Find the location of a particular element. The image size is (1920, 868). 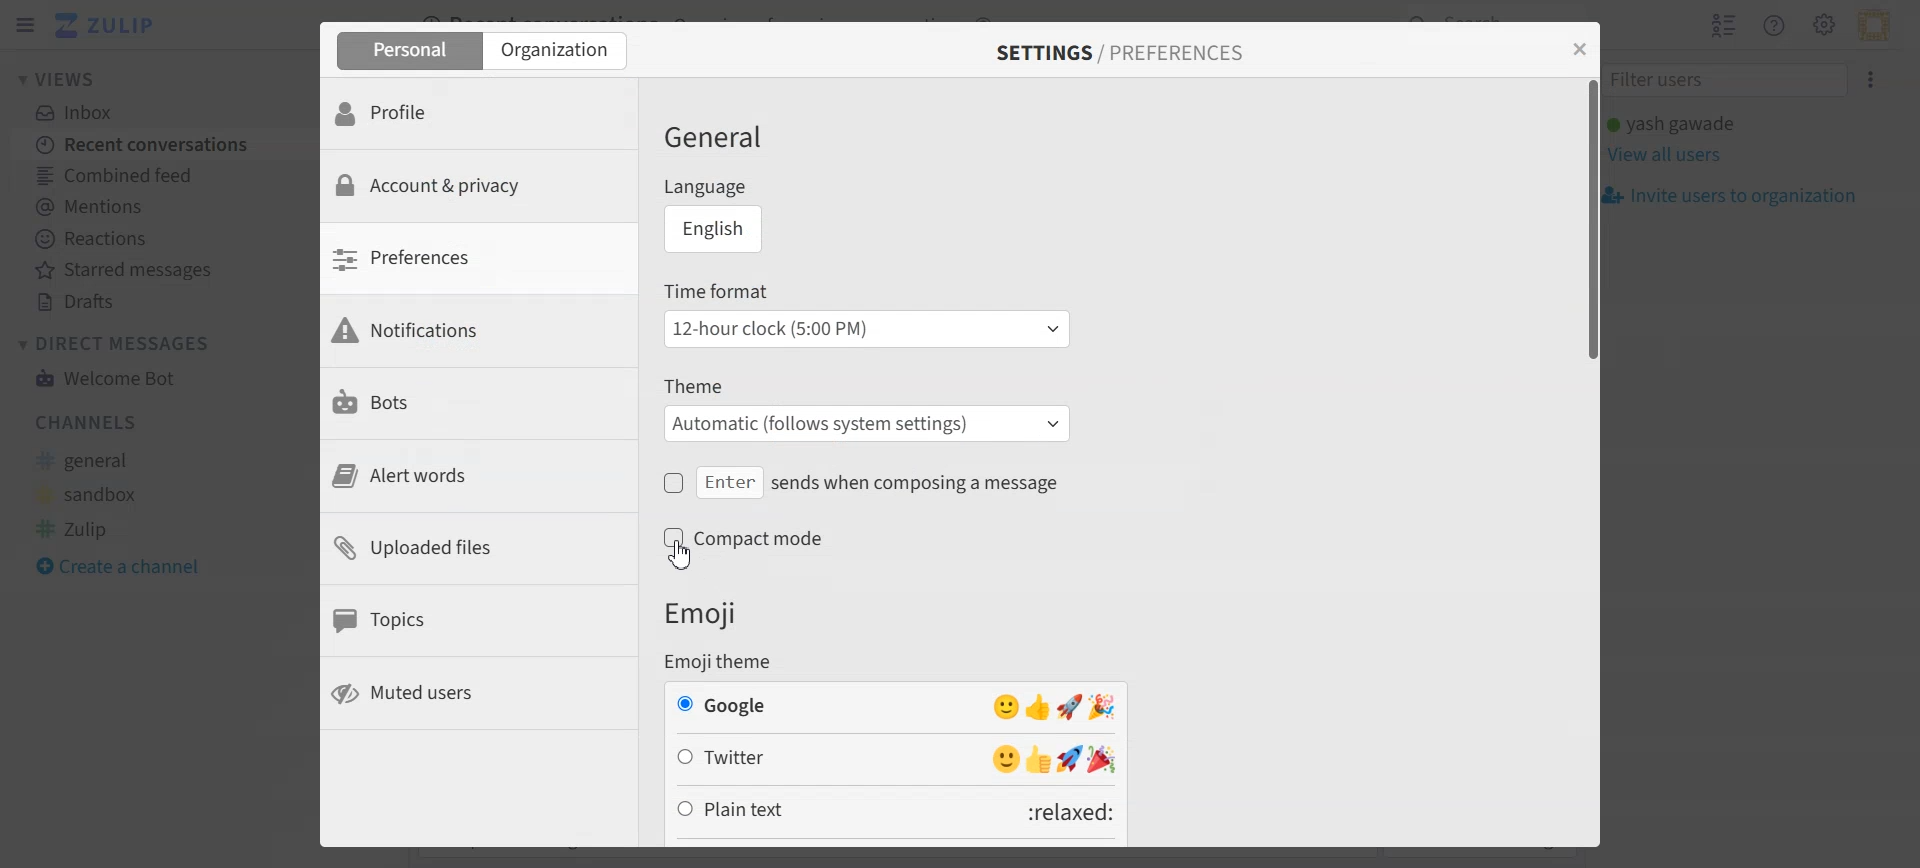

Compact mode is located at coordinates (771, 548).